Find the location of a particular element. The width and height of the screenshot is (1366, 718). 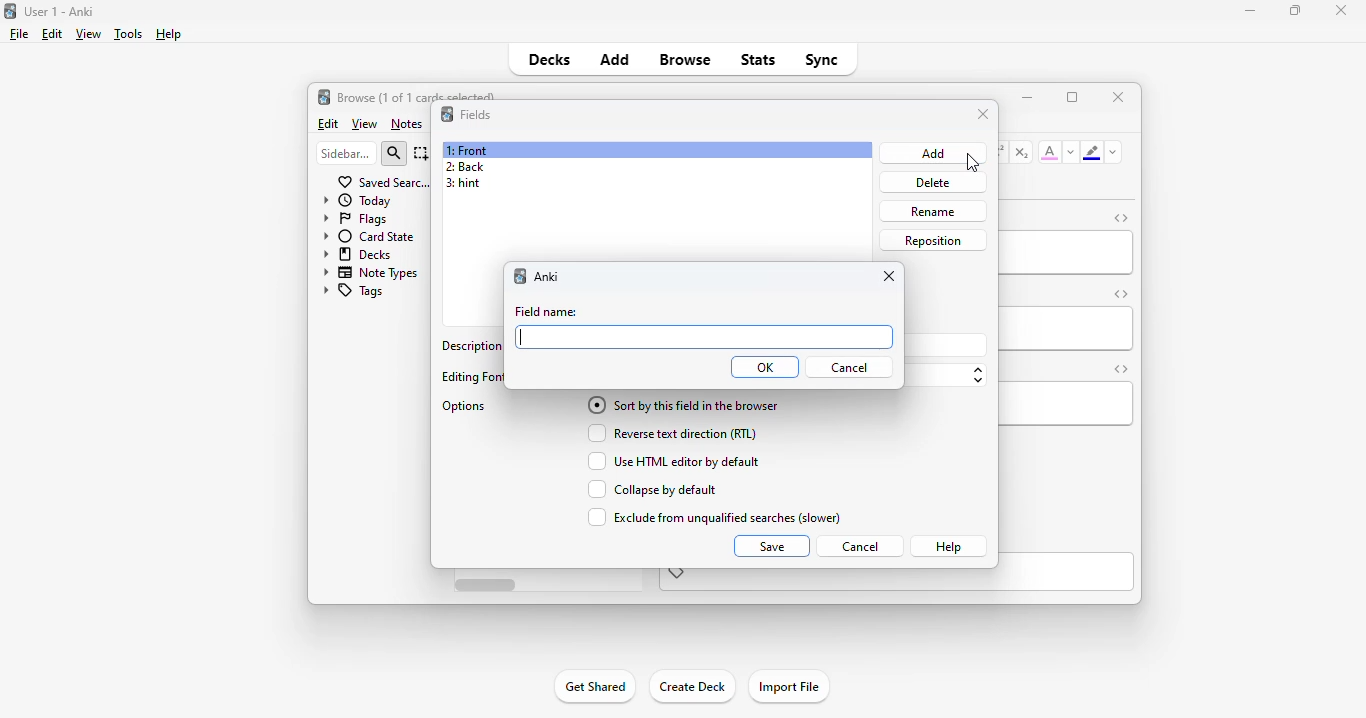

edit is located at coordinates (329, 124).